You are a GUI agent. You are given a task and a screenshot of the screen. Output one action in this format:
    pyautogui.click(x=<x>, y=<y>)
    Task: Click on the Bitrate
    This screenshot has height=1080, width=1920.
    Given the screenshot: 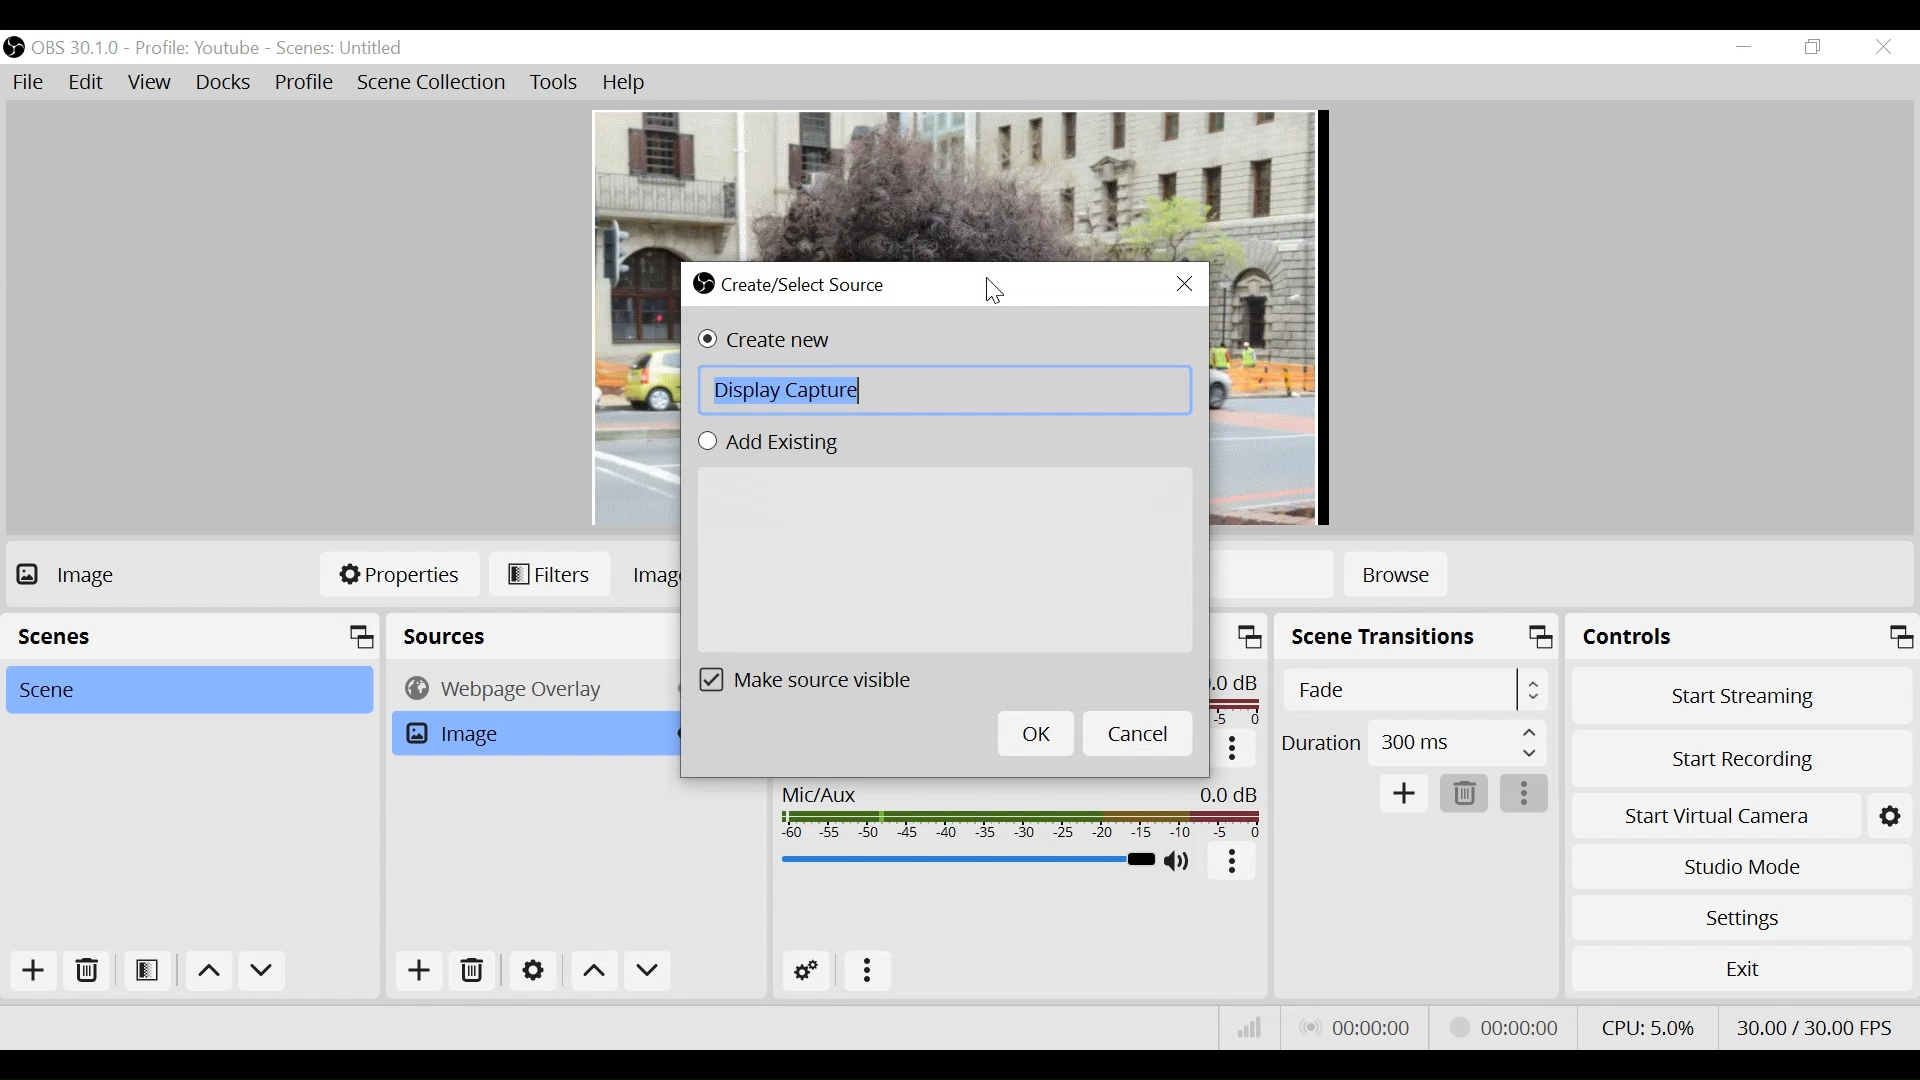 What is the action you would take?
    pyautogui.click(x=1251, y=1026)
    